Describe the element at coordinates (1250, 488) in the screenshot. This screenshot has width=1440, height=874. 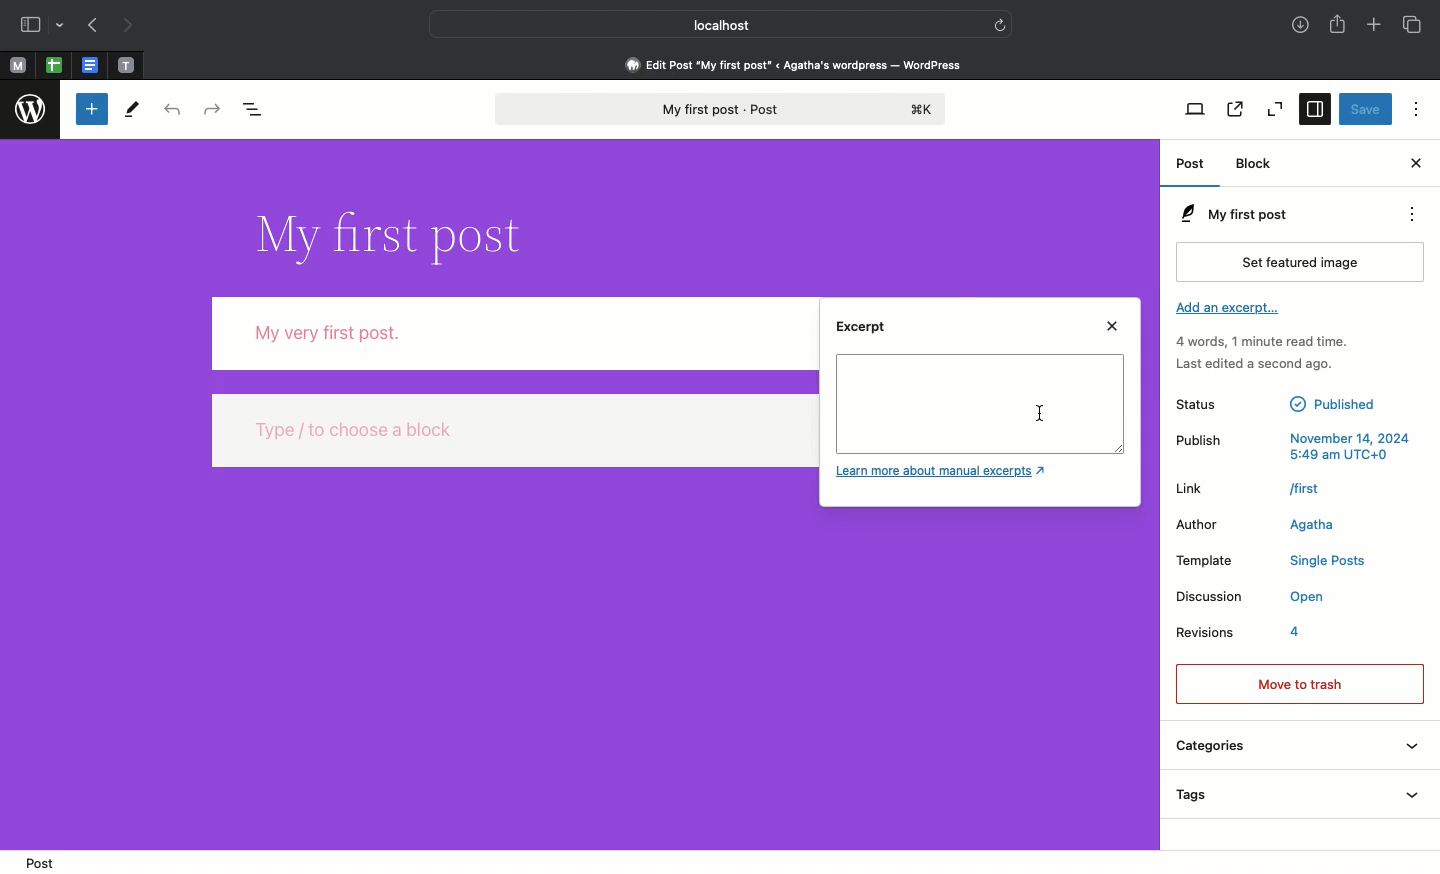
I see `Link` at that location.